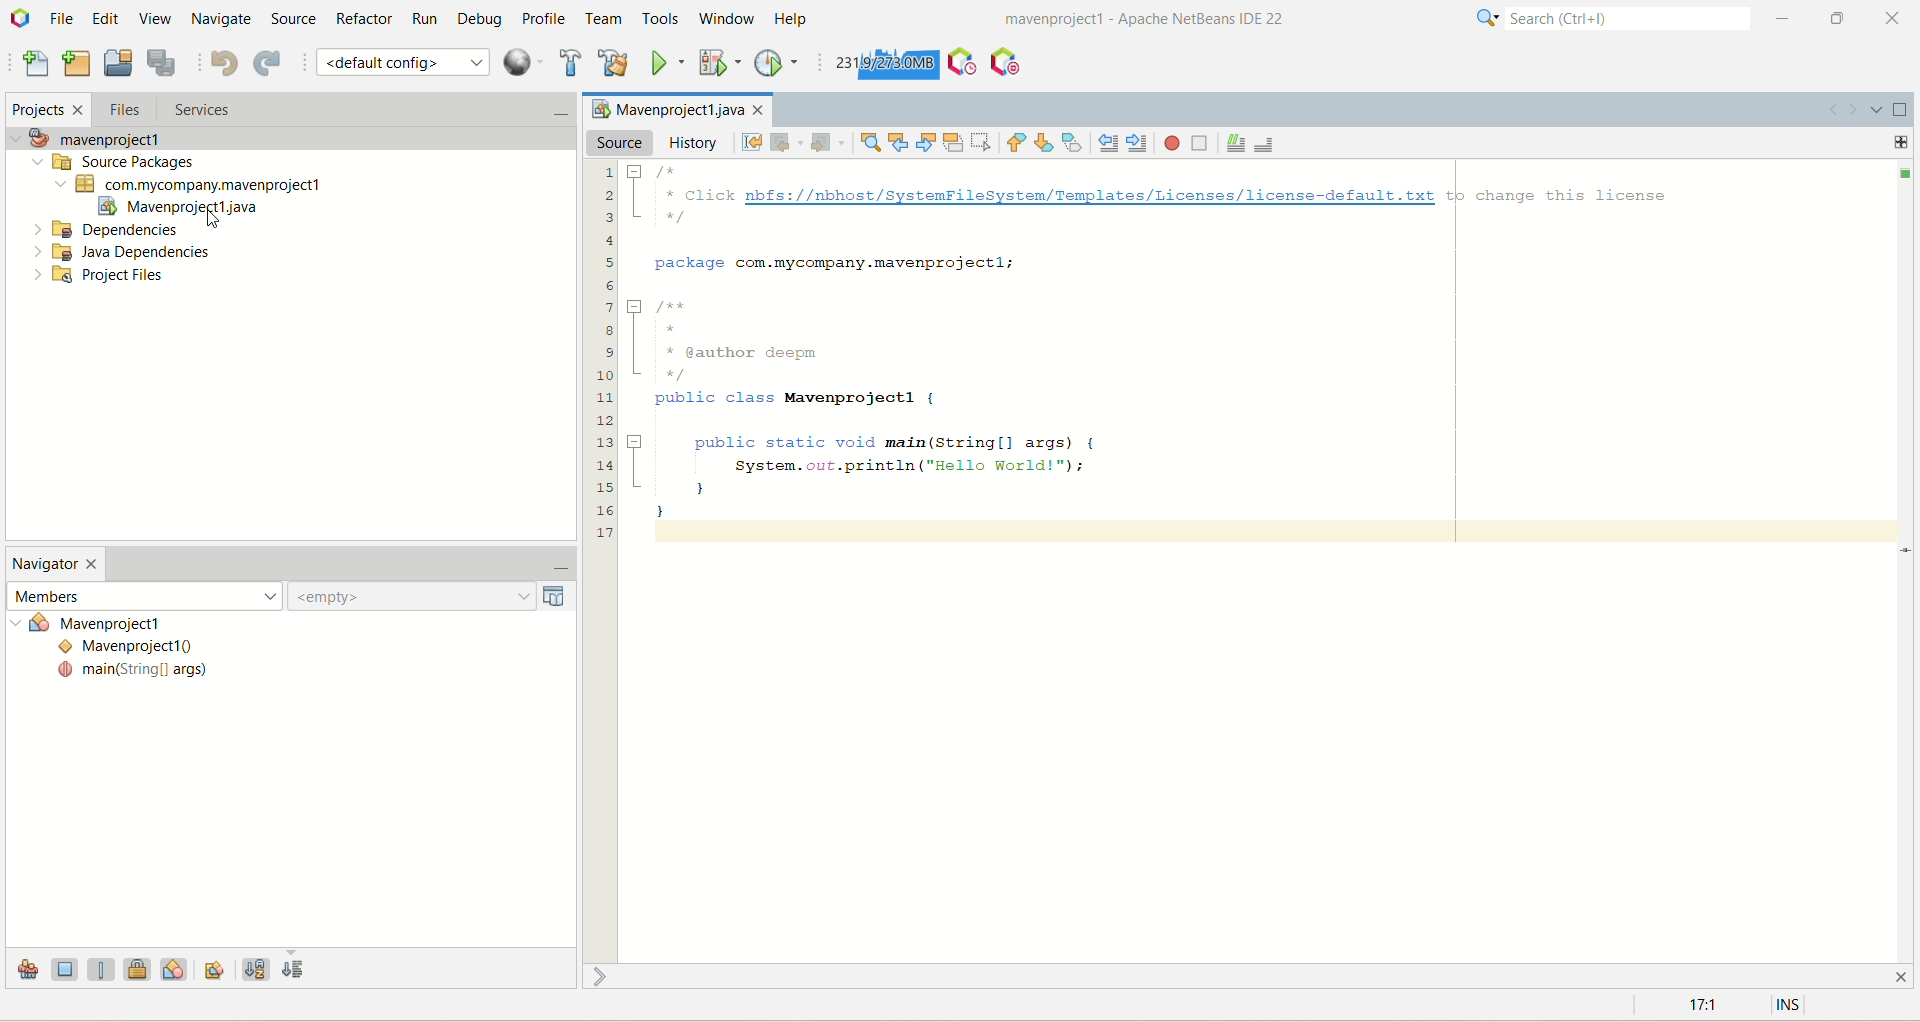  I want to click on cursor, so click(218, 221).